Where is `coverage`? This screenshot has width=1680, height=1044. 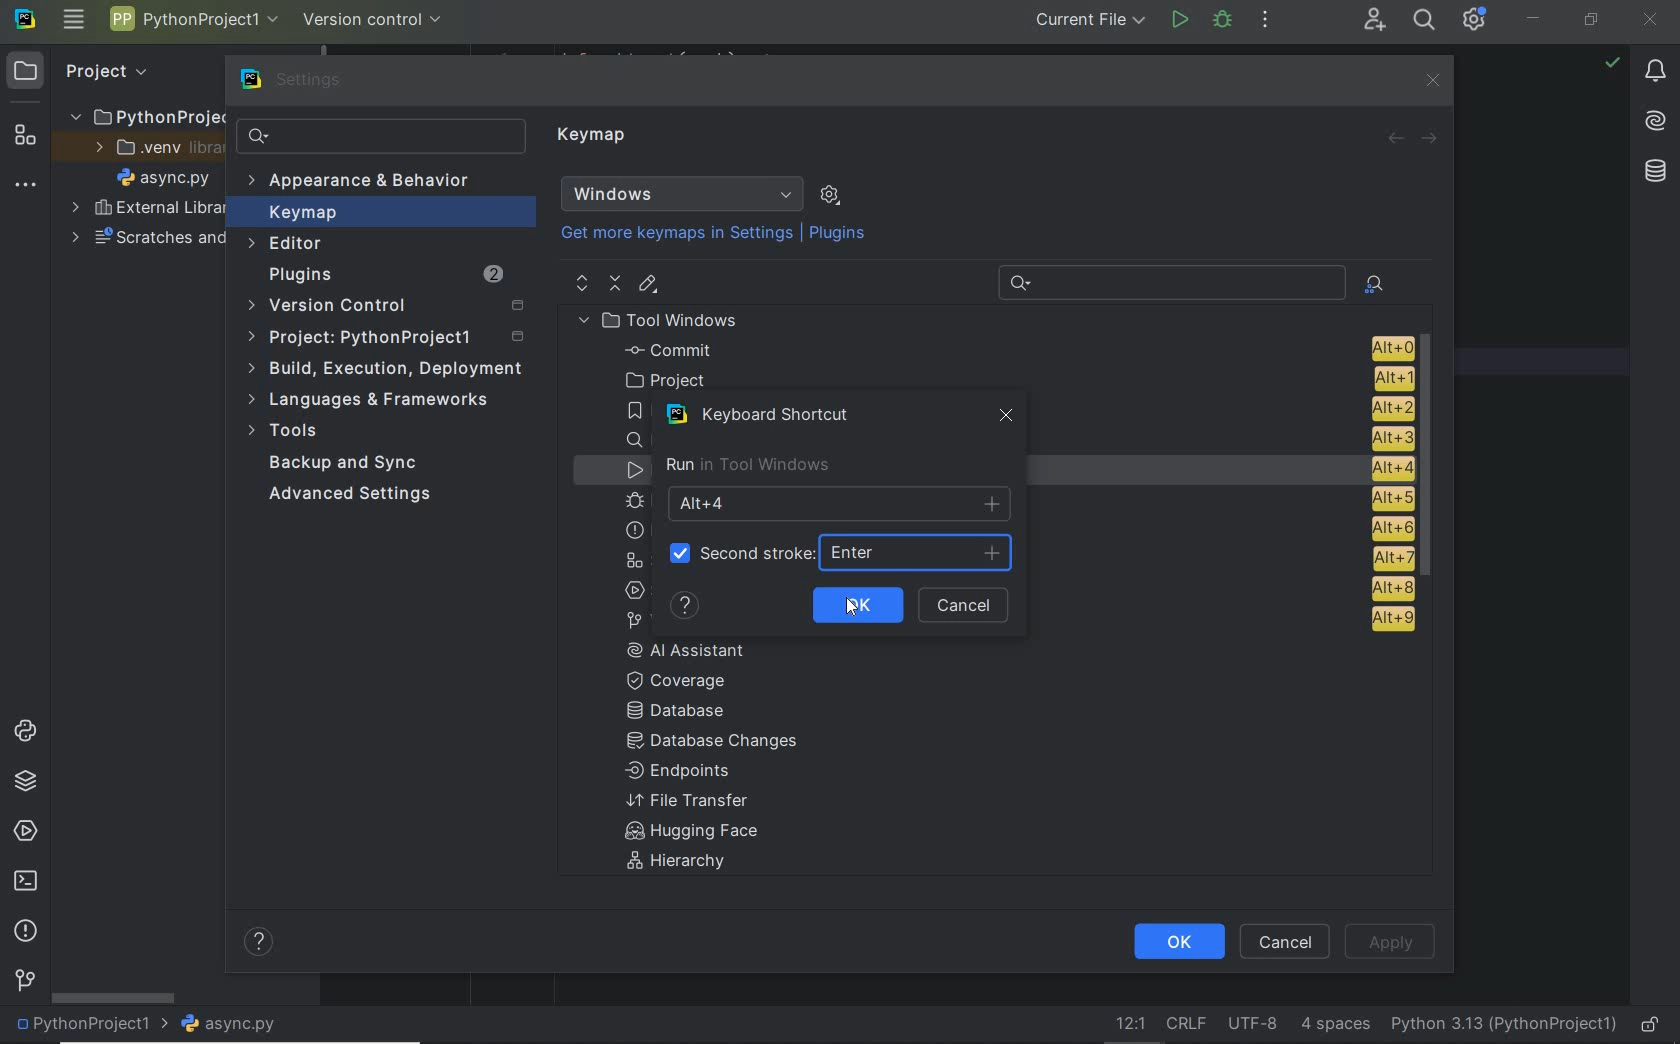 coverage is located at coordinates (688, 679).